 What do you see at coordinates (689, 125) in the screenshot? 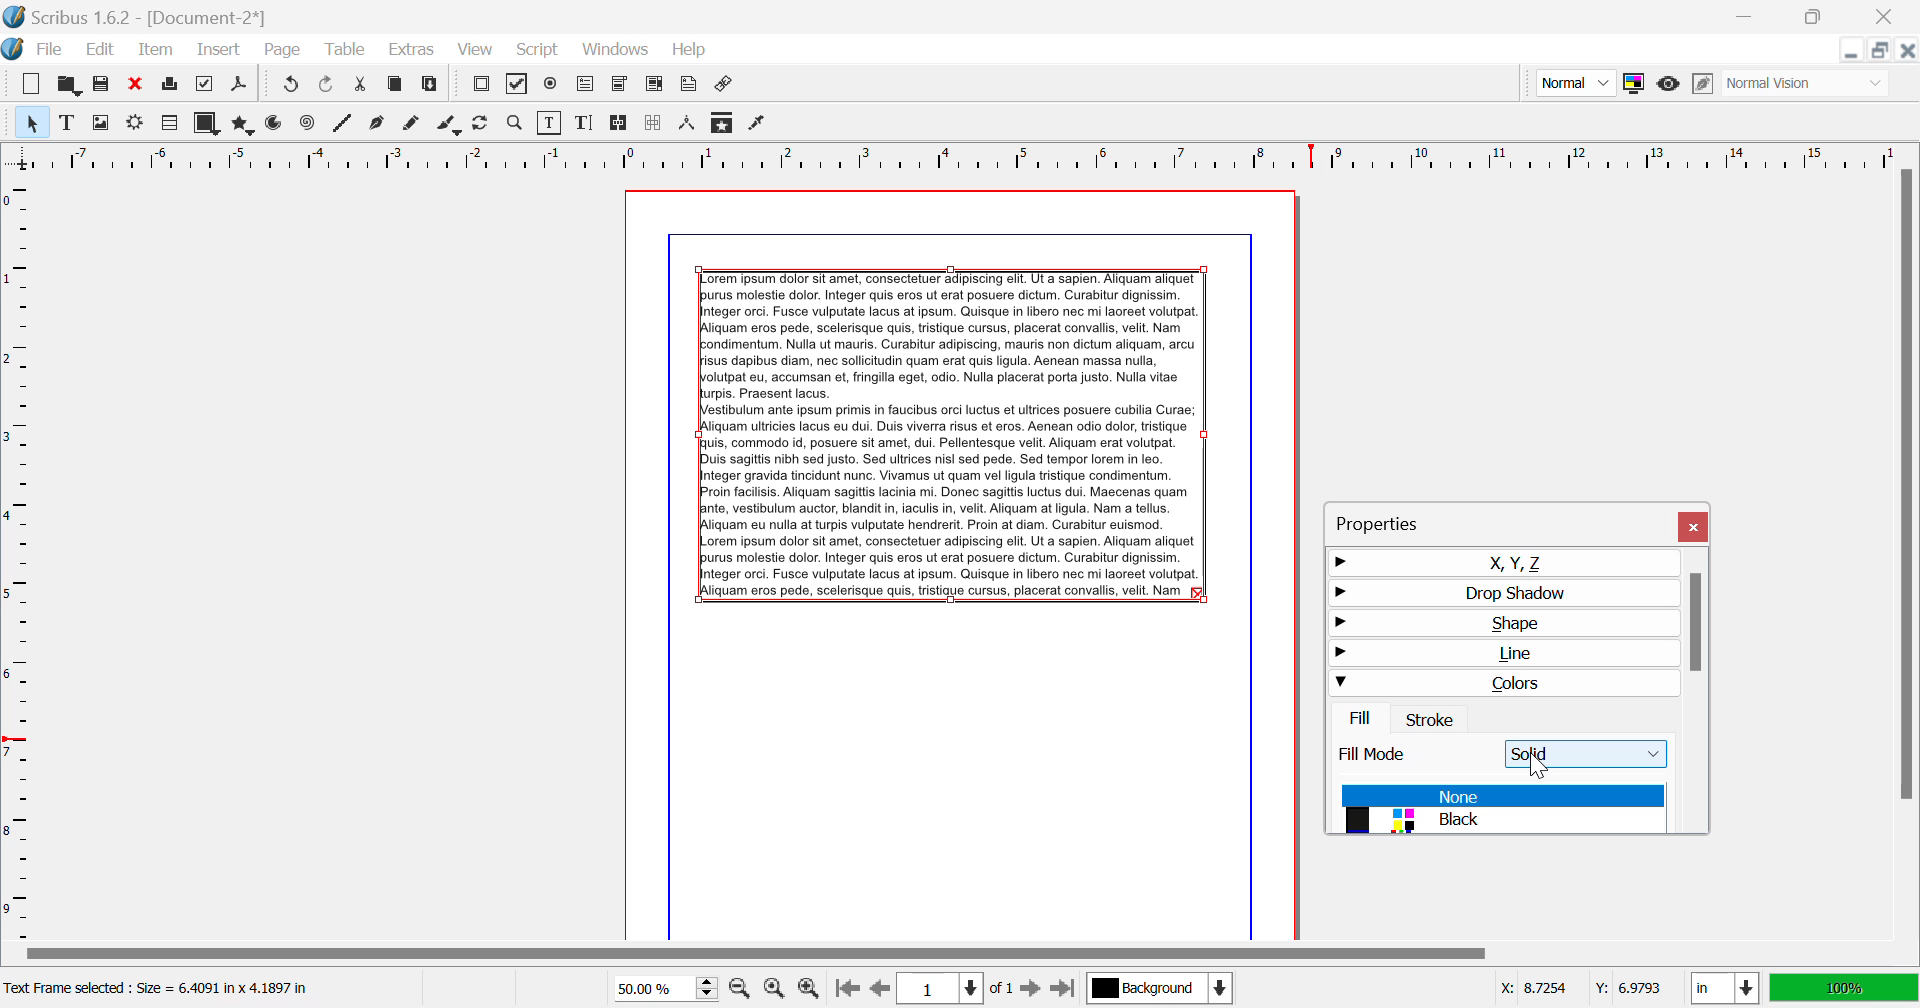
I see `Measurements` at bounding box center [689, 125].